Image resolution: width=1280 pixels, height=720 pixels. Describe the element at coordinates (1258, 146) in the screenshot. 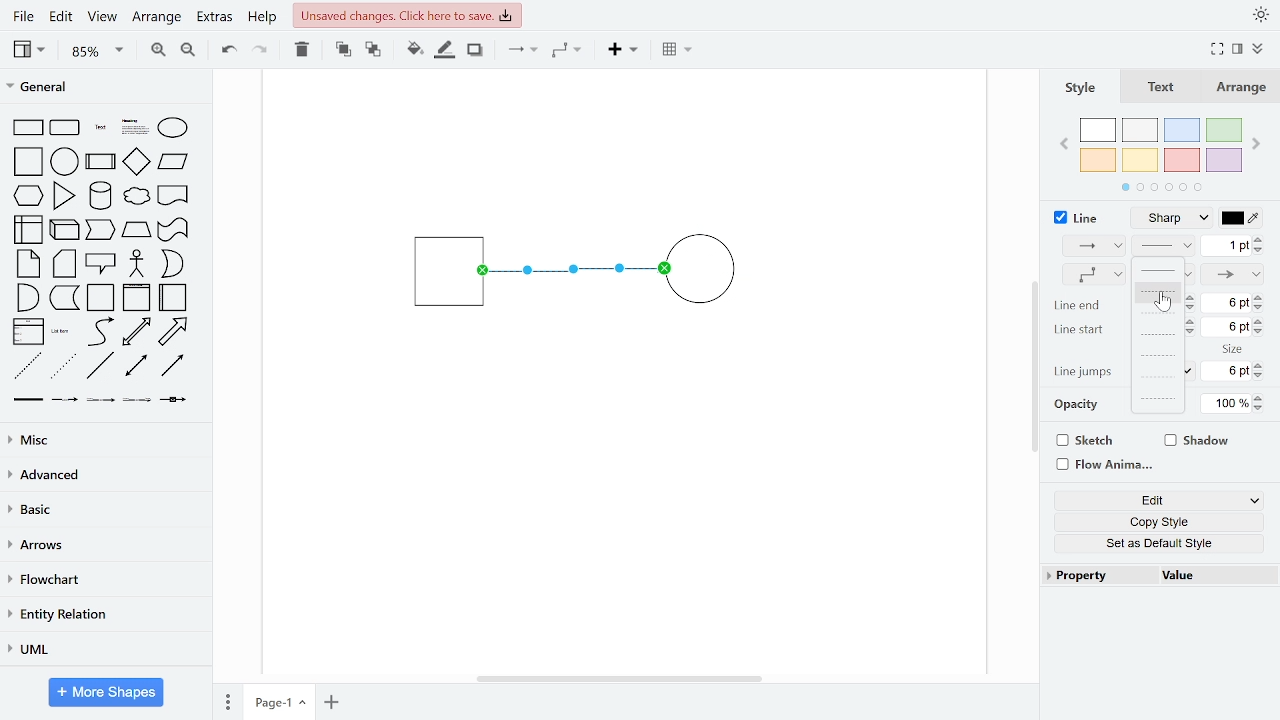

I see `next` at that location.